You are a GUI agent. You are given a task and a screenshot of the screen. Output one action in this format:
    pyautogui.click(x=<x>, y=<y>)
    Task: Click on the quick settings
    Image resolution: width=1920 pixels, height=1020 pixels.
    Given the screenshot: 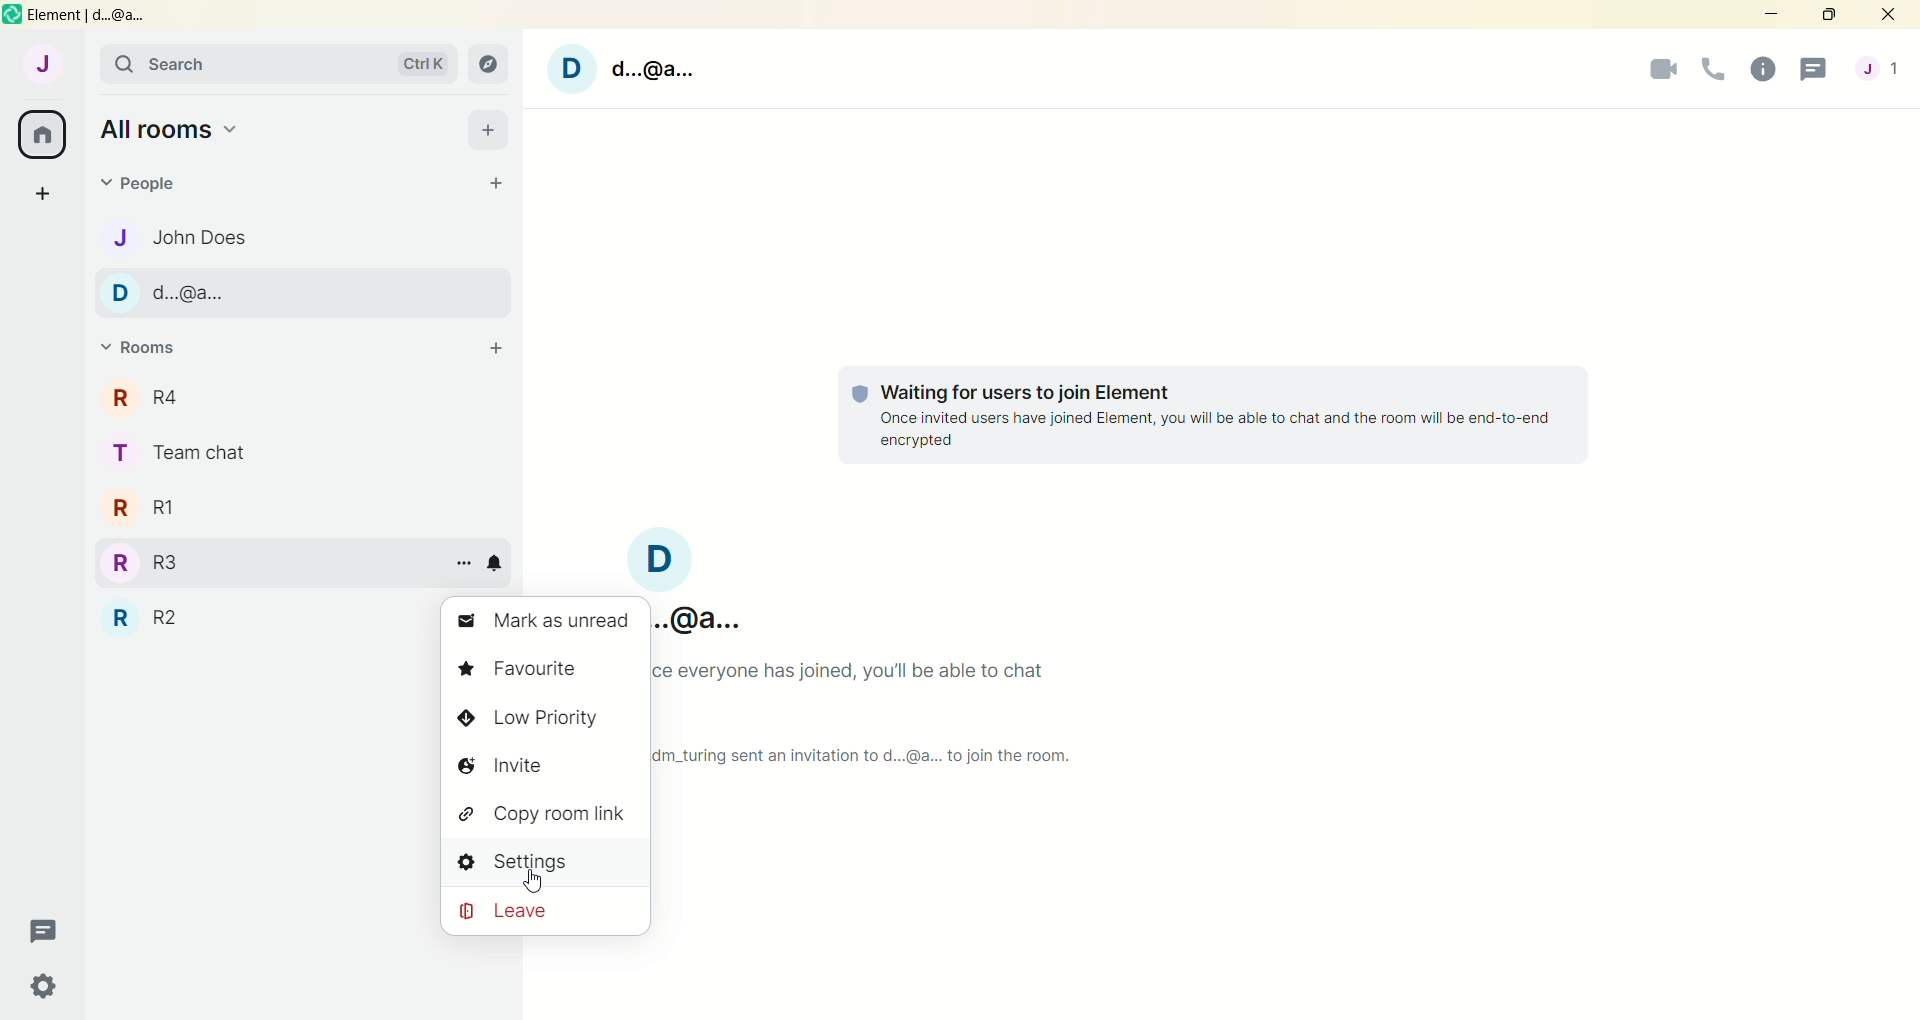 What is the action you would take?
    pyautogui.click(x=50, y=988)
    